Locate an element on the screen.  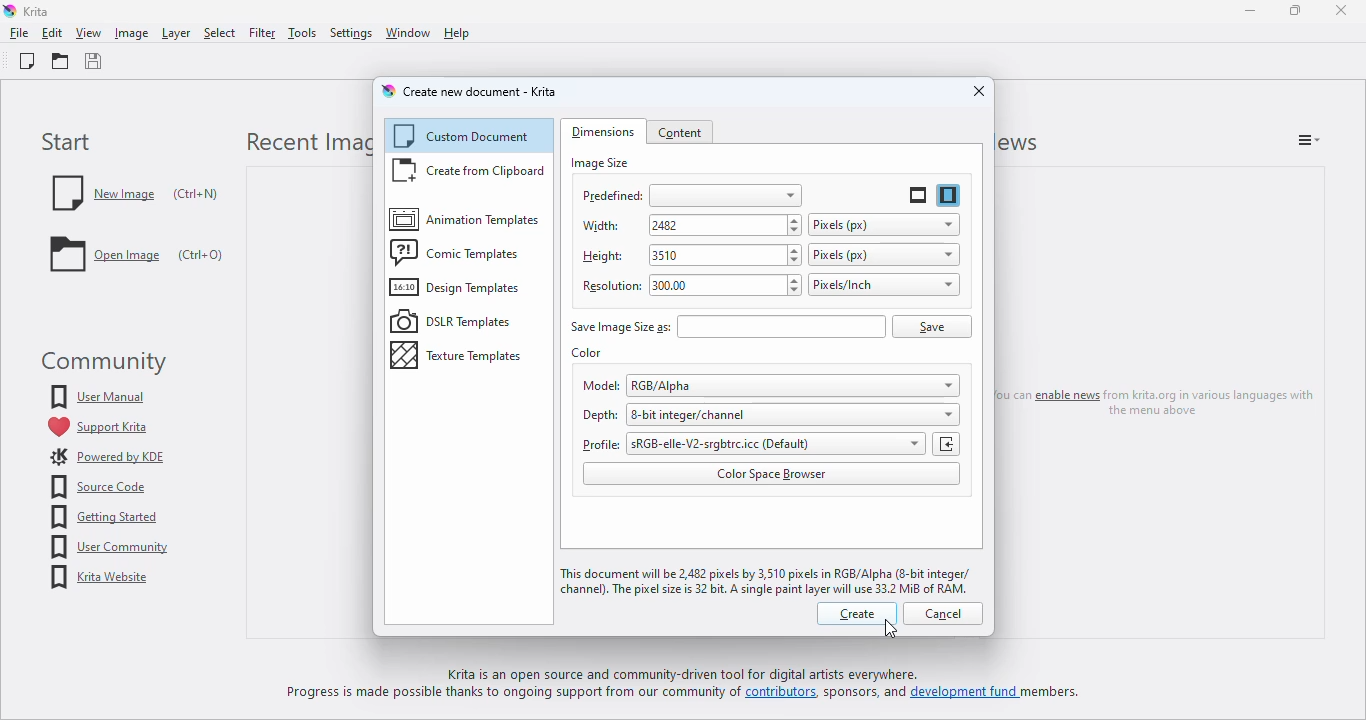
resolution: 300.00 is located at coordinates (666, 282).